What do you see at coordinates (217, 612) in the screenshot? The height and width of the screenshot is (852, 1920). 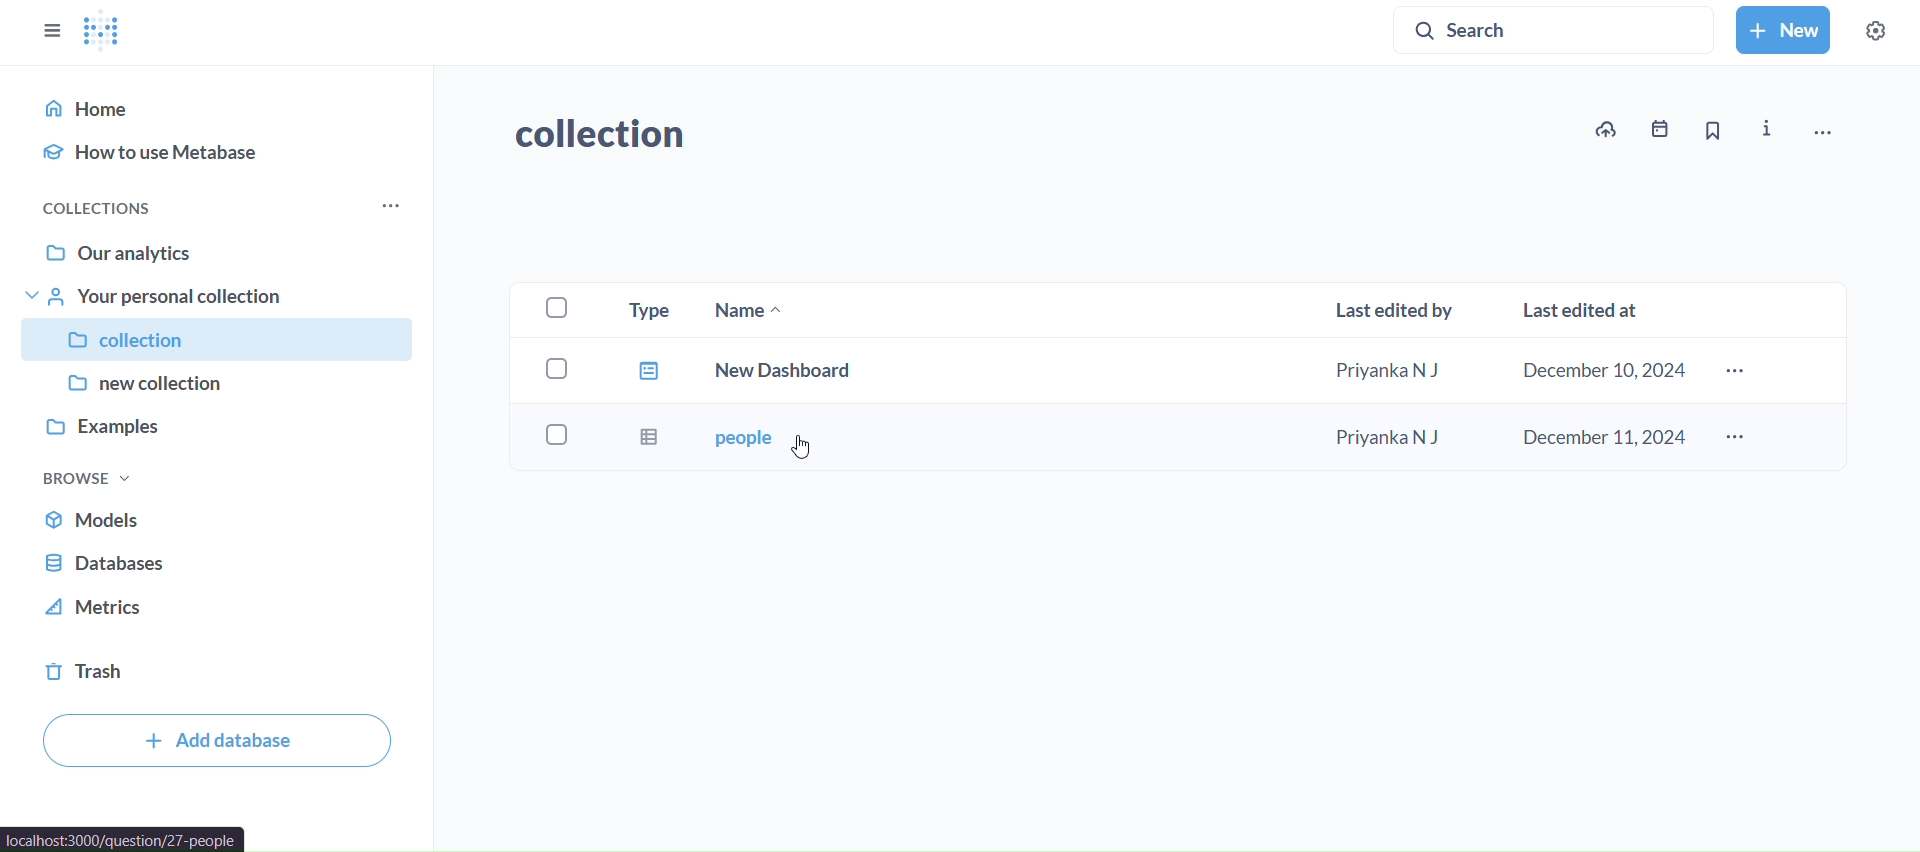 I see `metrics` at bounding box center [217, 612].